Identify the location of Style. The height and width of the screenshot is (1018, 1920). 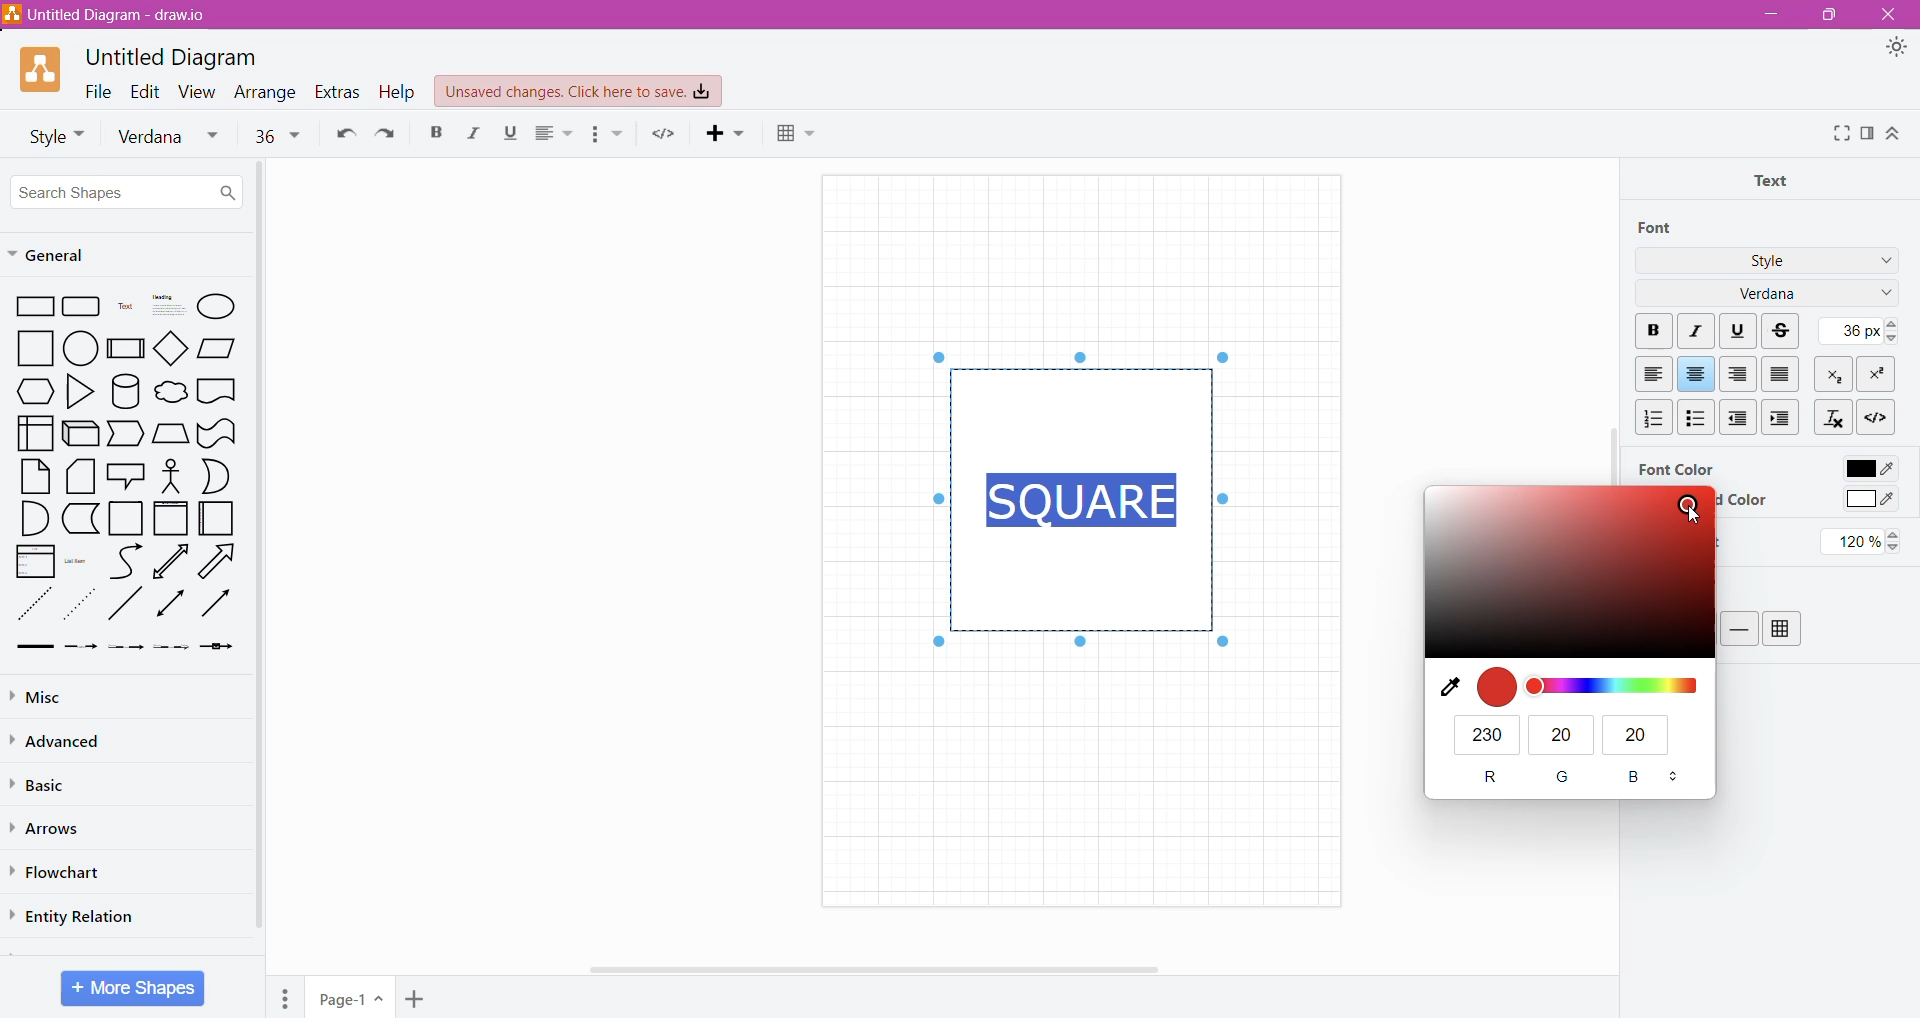
(1768, 259).